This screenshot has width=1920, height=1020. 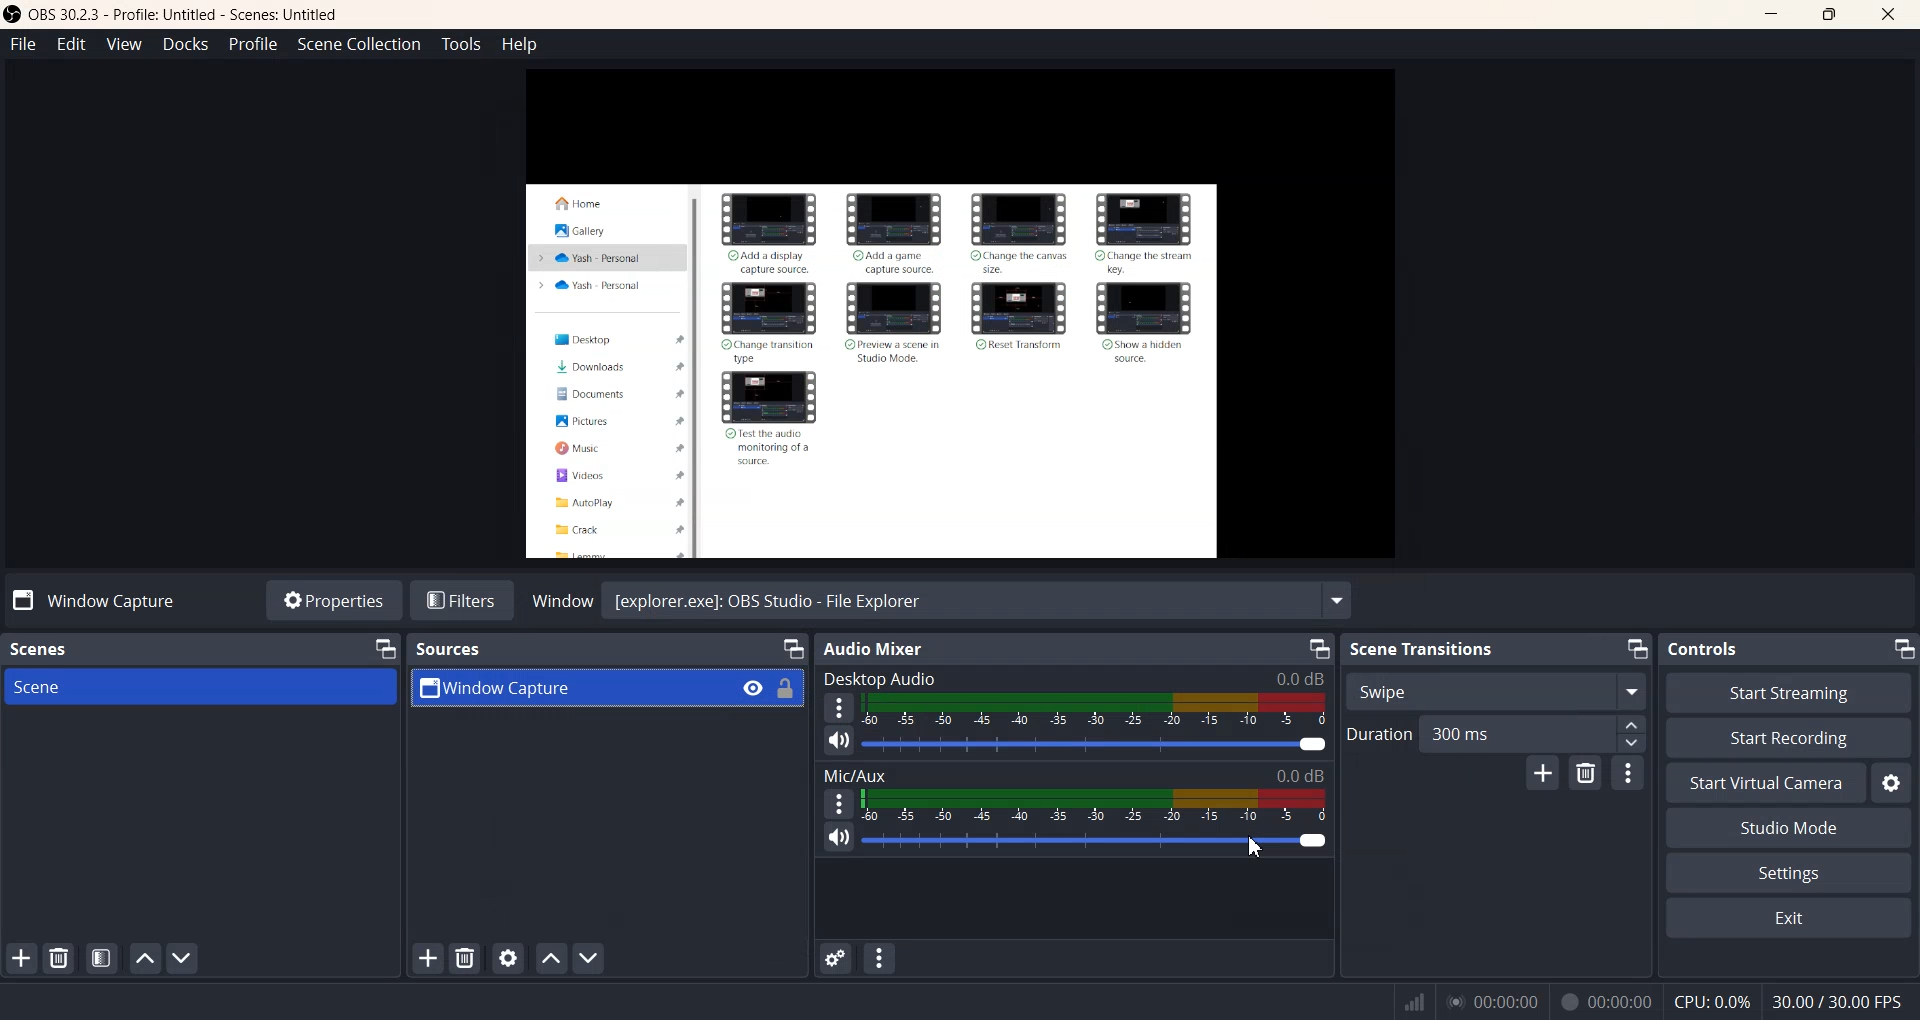 What do you see at coordinates (1095, 744) in the screenshot?
I see `Volume Adjuster` at bounding box center [1095, 744].